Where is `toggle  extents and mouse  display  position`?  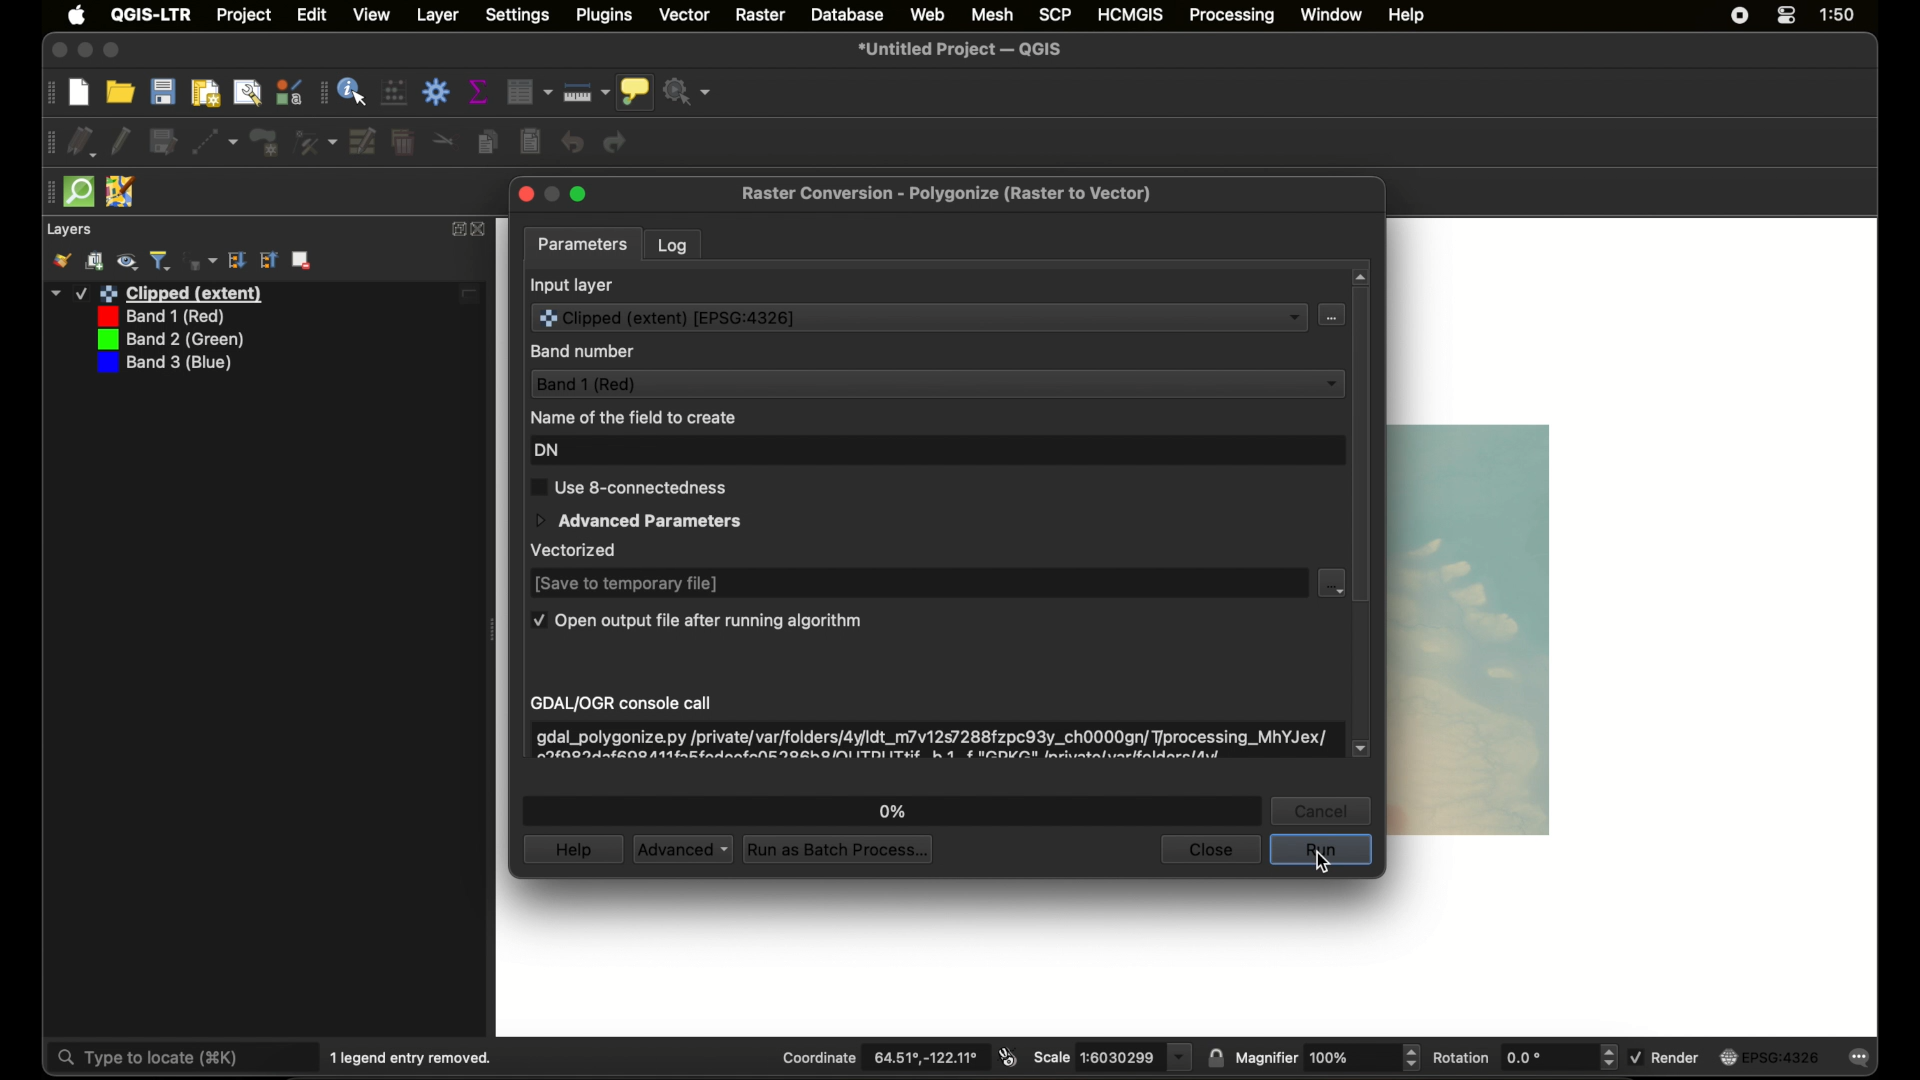 toggle  extents and mouse  display  position is located at coordinates (1008, 1057).